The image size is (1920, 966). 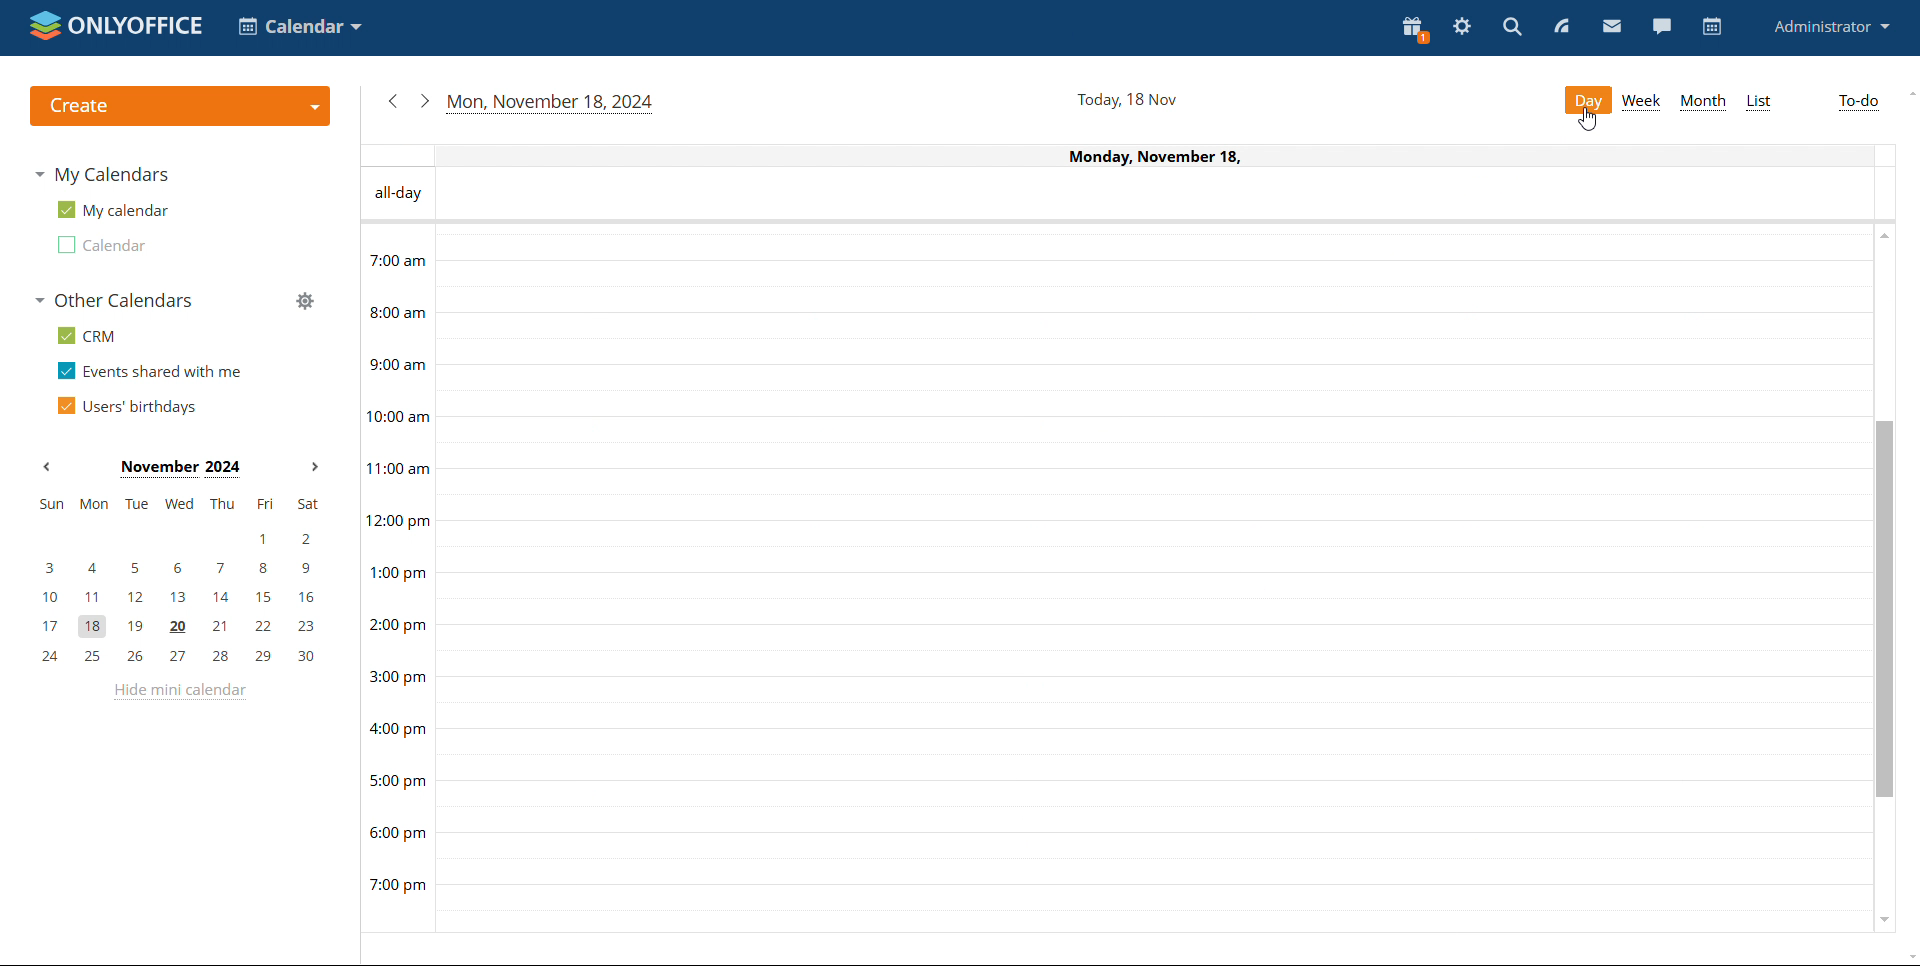 What do you see at coordinates (1163, 154) in the screenshot?
I see `current day` at bounding box center [1163, 154].